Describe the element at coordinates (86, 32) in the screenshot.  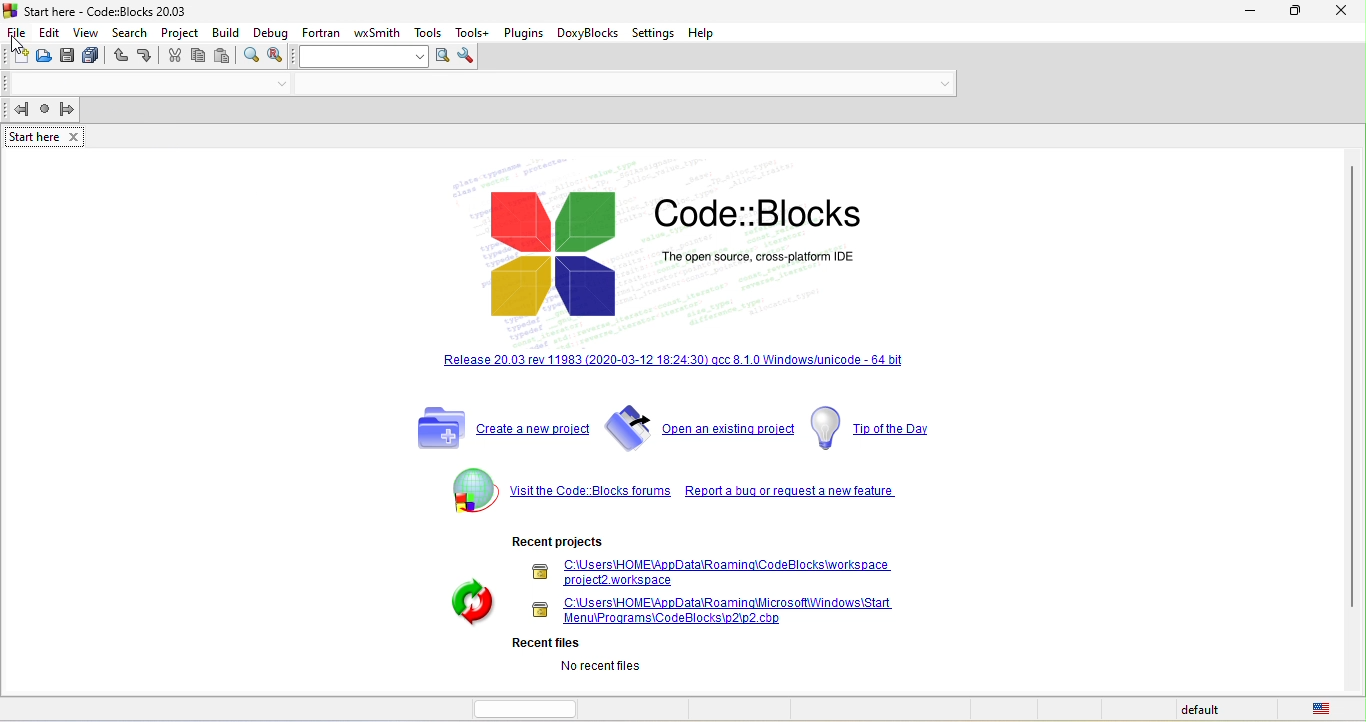
I see `view` at that location.